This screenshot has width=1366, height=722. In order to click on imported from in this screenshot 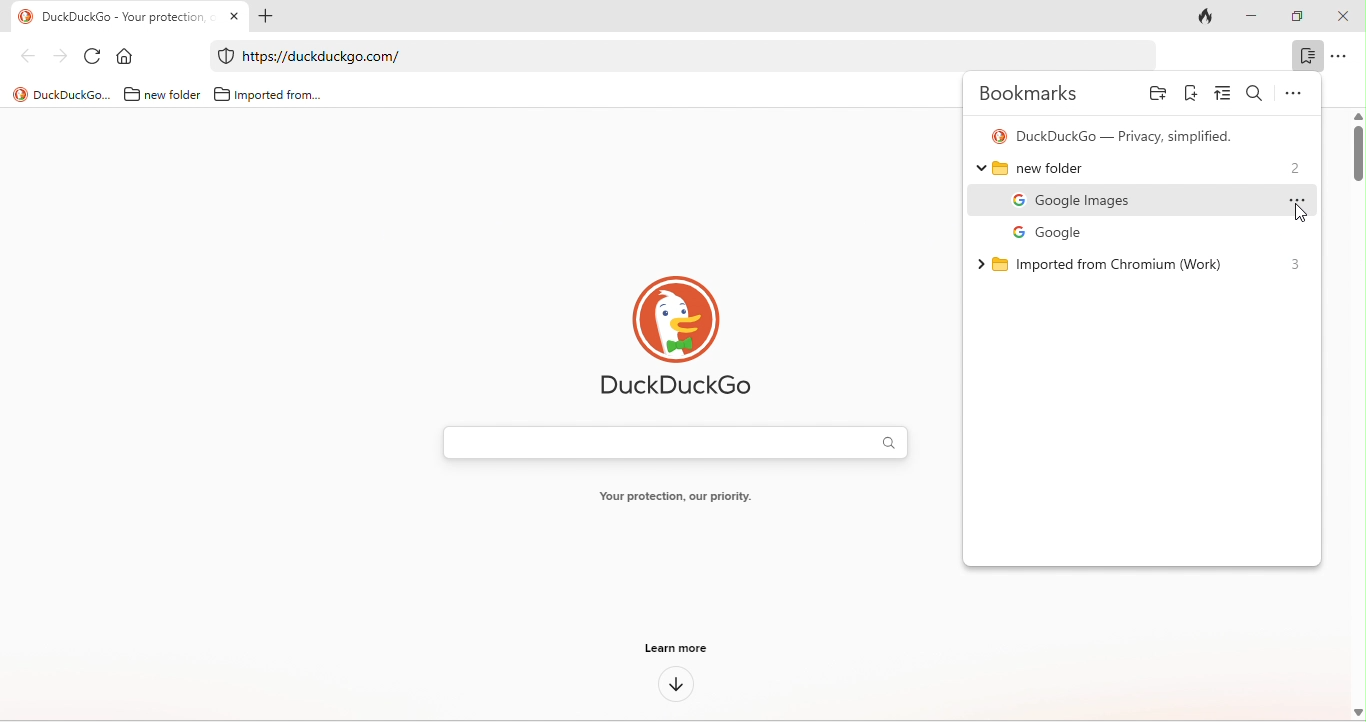, I will do `click(267, 91)`.